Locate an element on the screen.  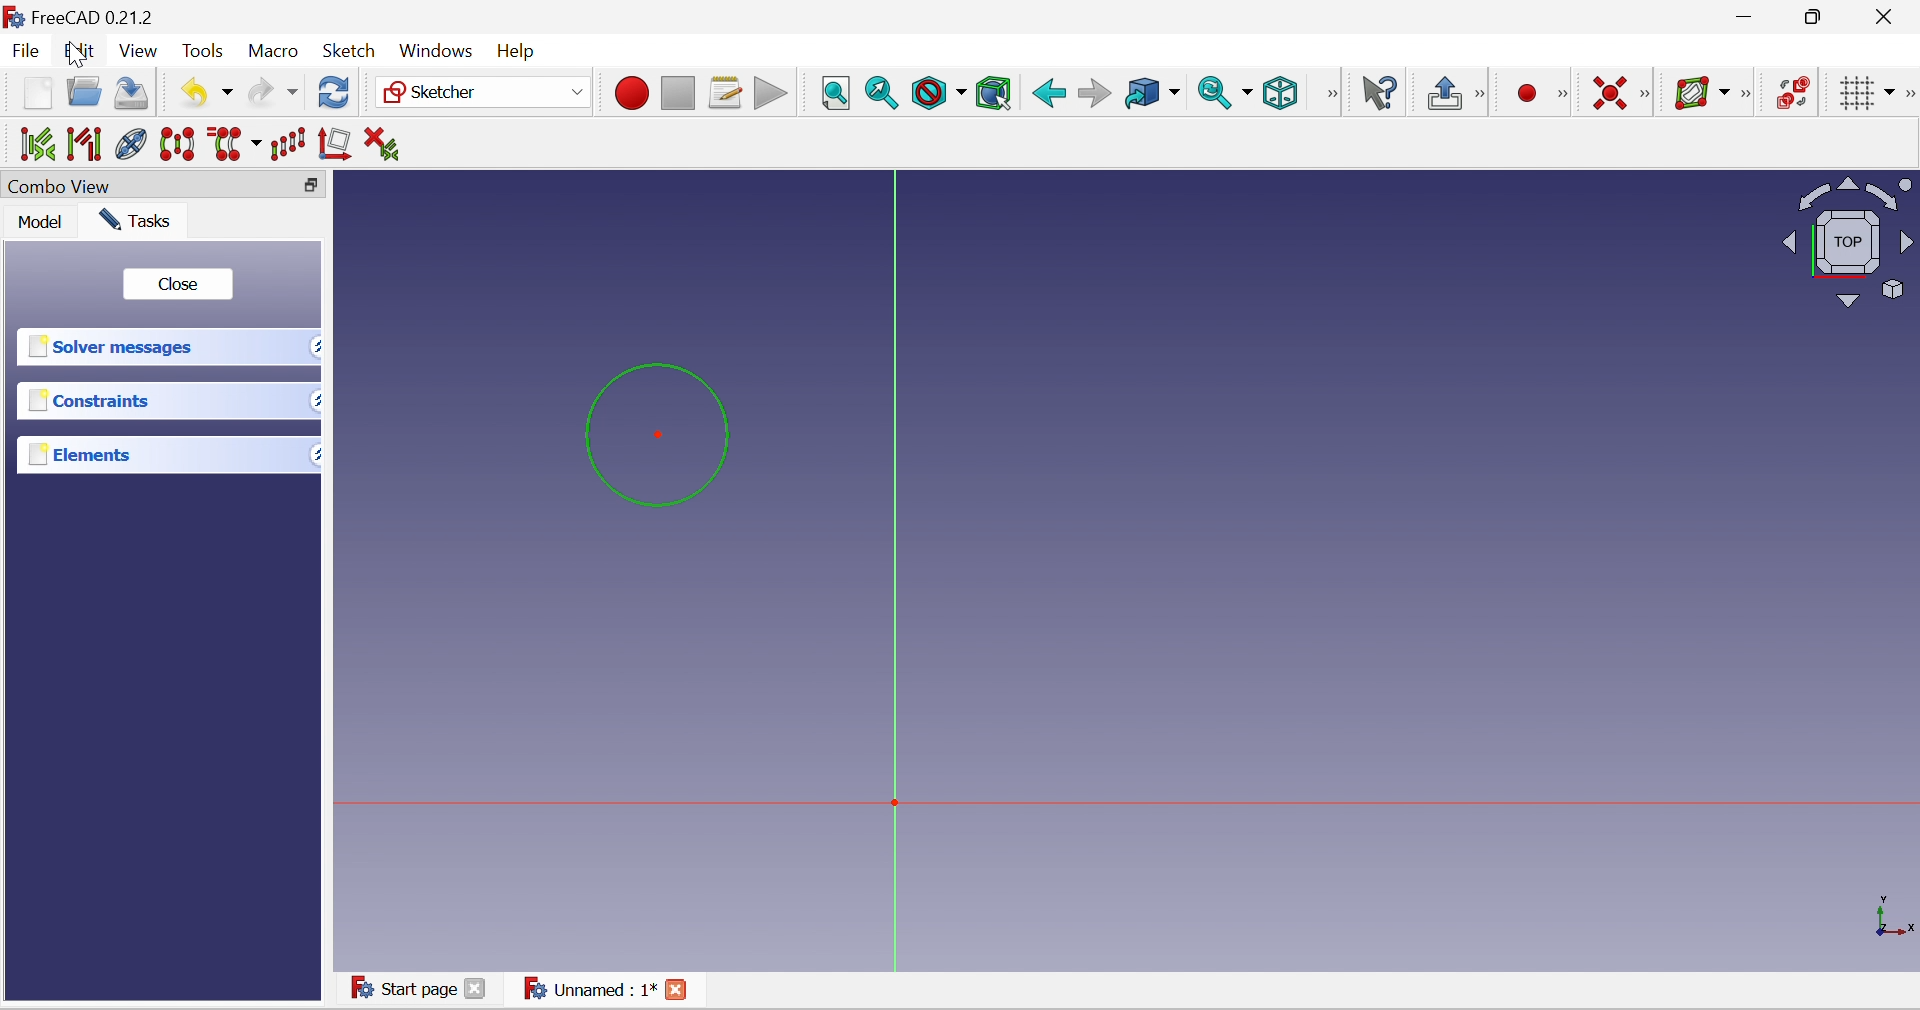
Go to linked object is located at coordinates (1149, 95).